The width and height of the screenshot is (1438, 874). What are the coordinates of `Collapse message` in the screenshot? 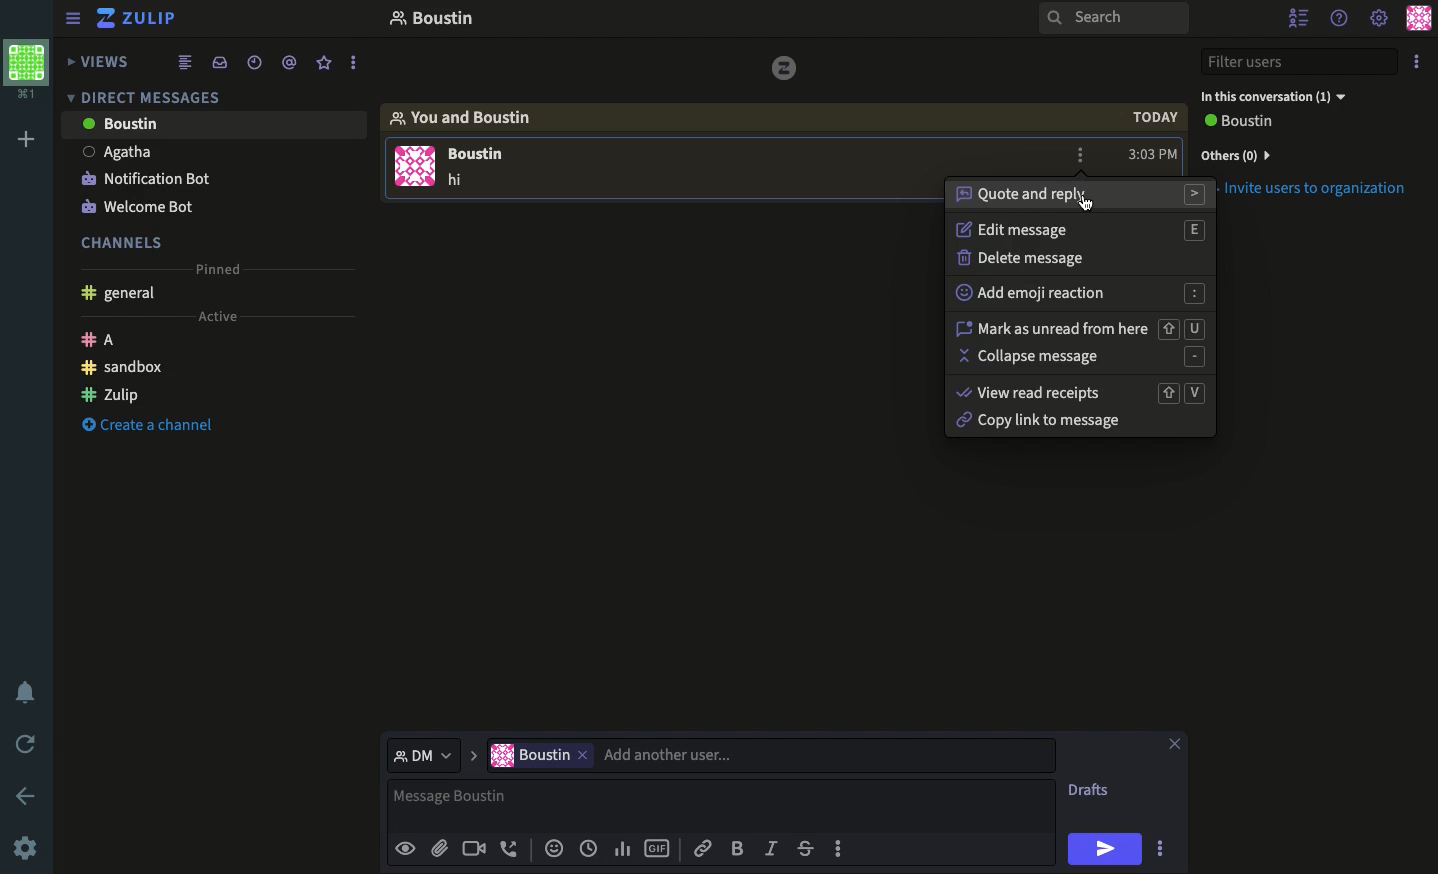 It's located at (1079, 360).